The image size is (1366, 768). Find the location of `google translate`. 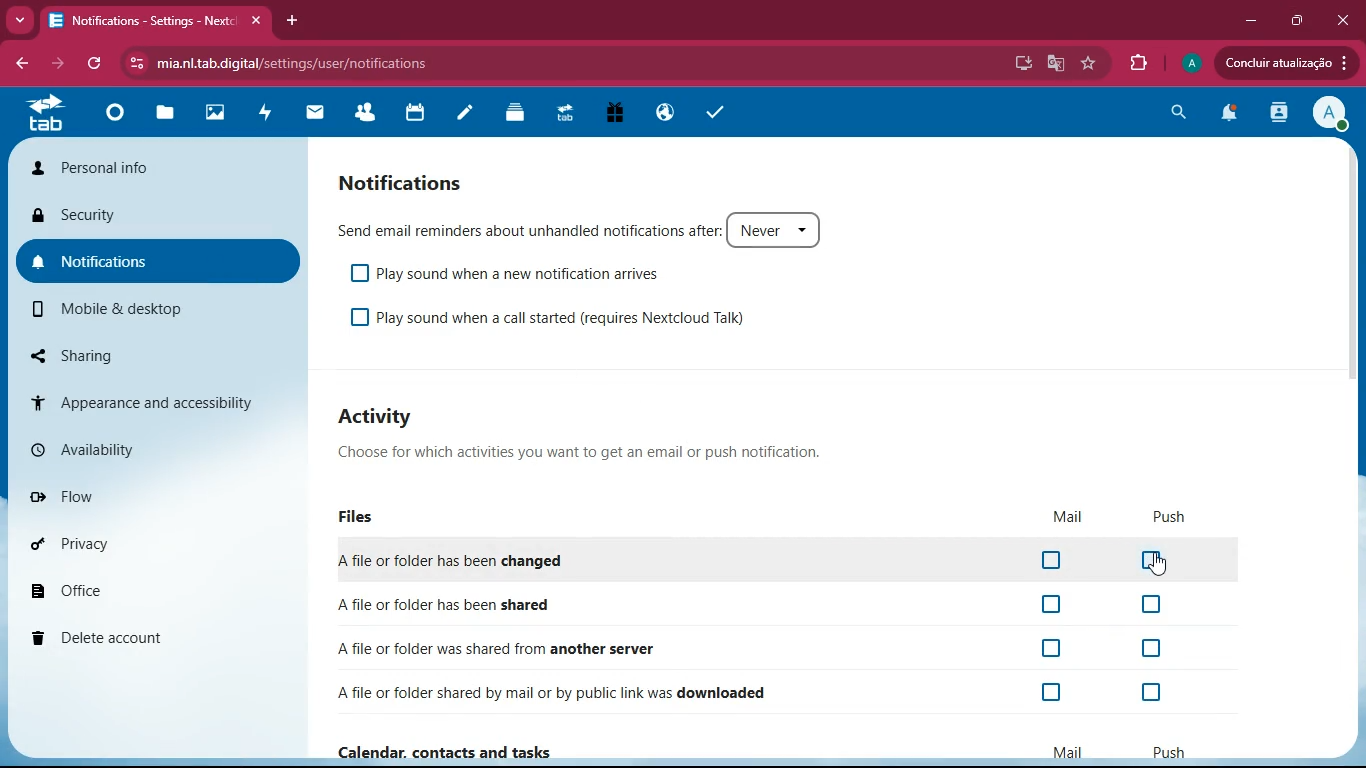

google translate is located at coordinates (1054, 66).